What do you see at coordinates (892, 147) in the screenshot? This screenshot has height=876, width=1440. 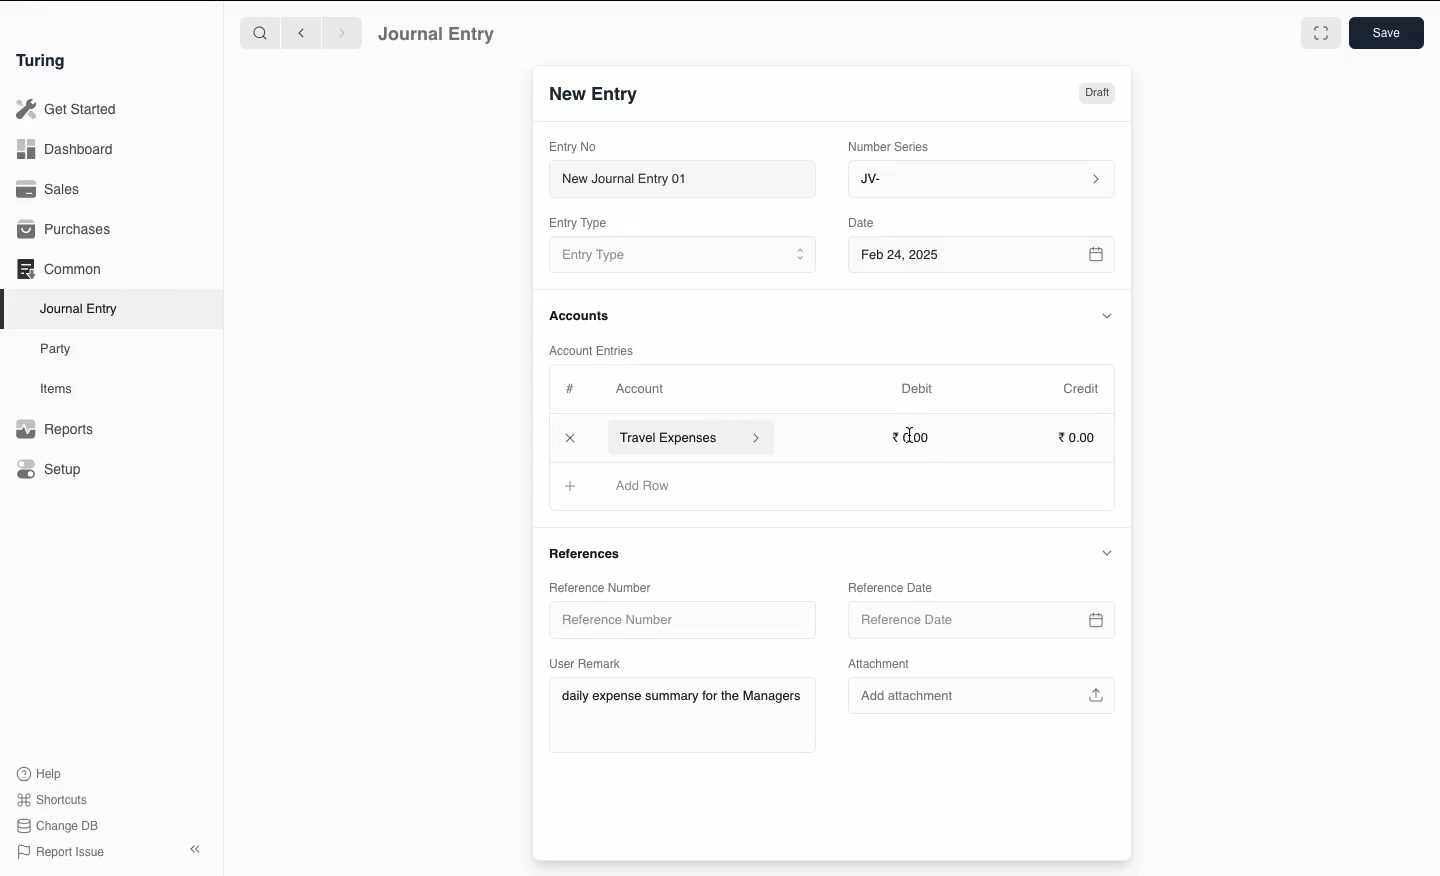 I see `Number Series` at bounding box center [892, 147].